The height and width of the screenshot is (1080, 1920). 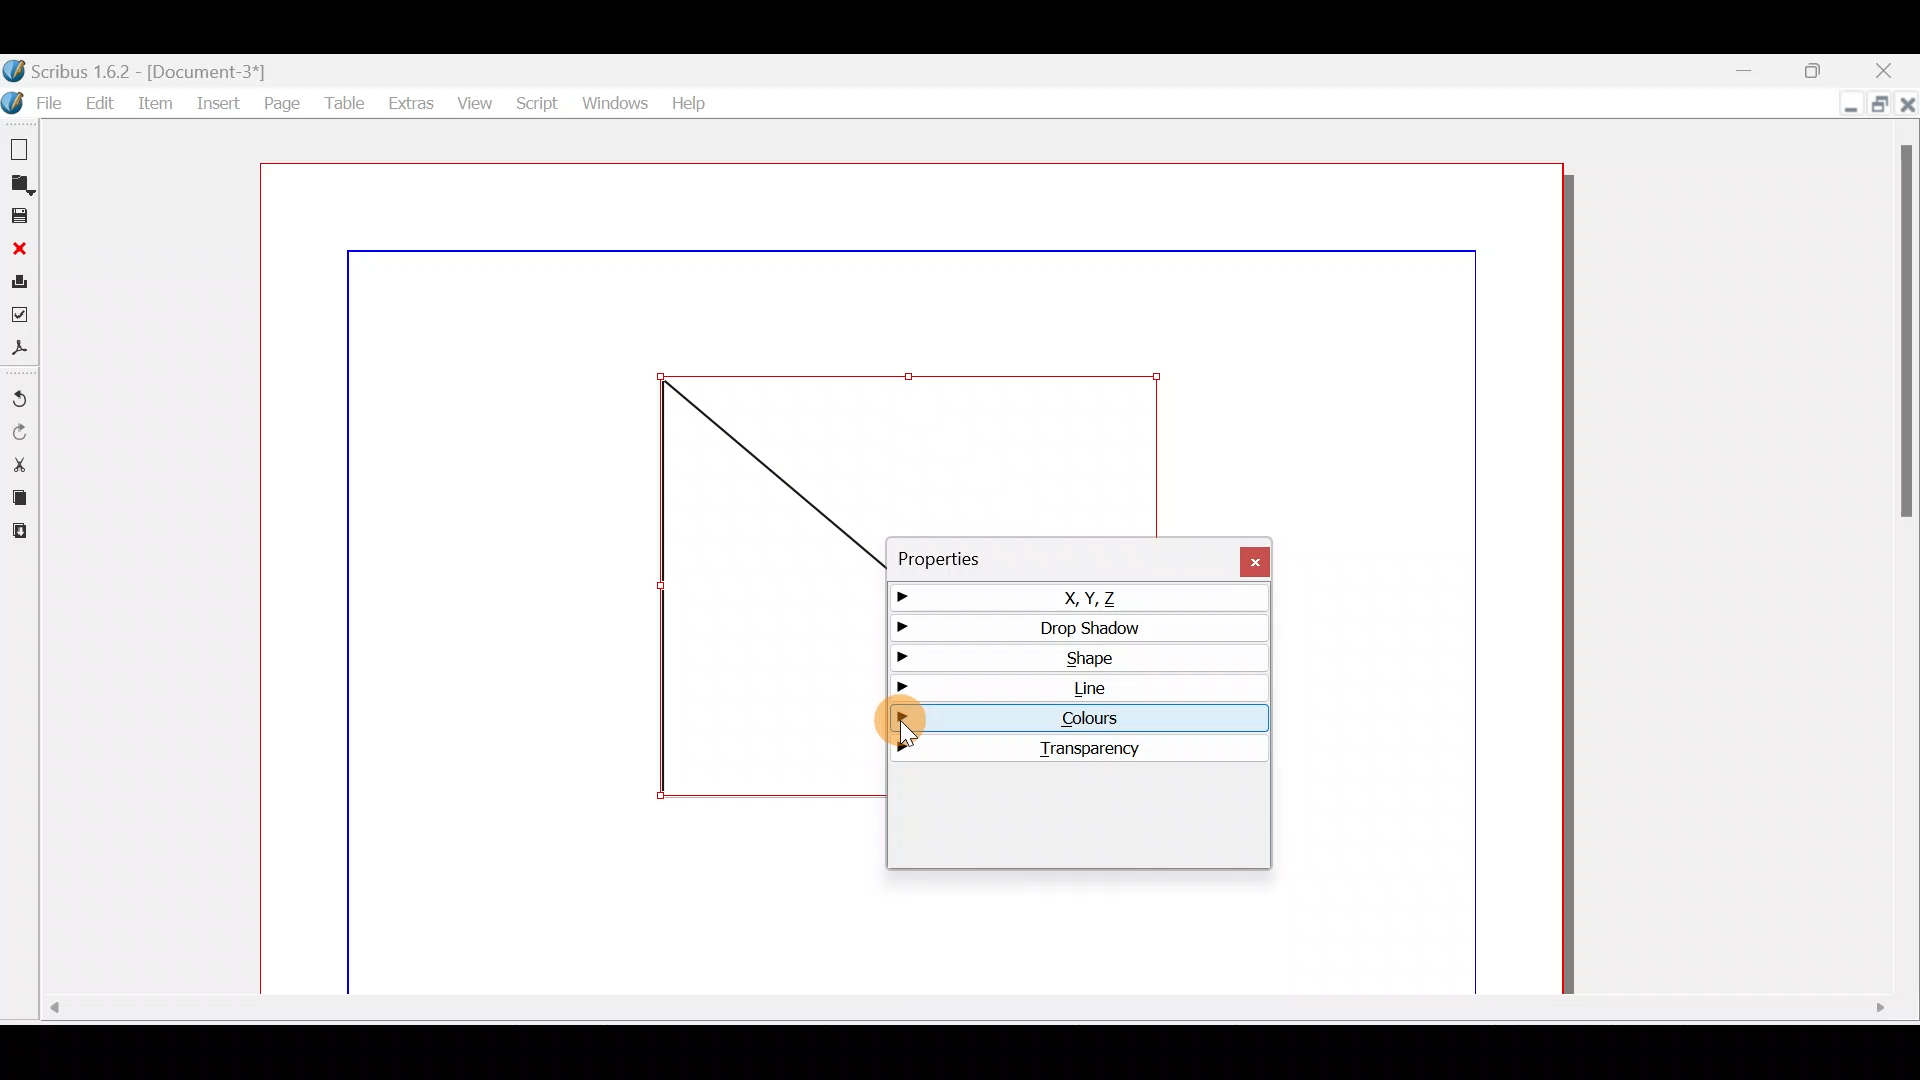 What do you see at coordinates (1894, 72) in the screenshot?
I see `Close` at bounding box center [1894, 72].